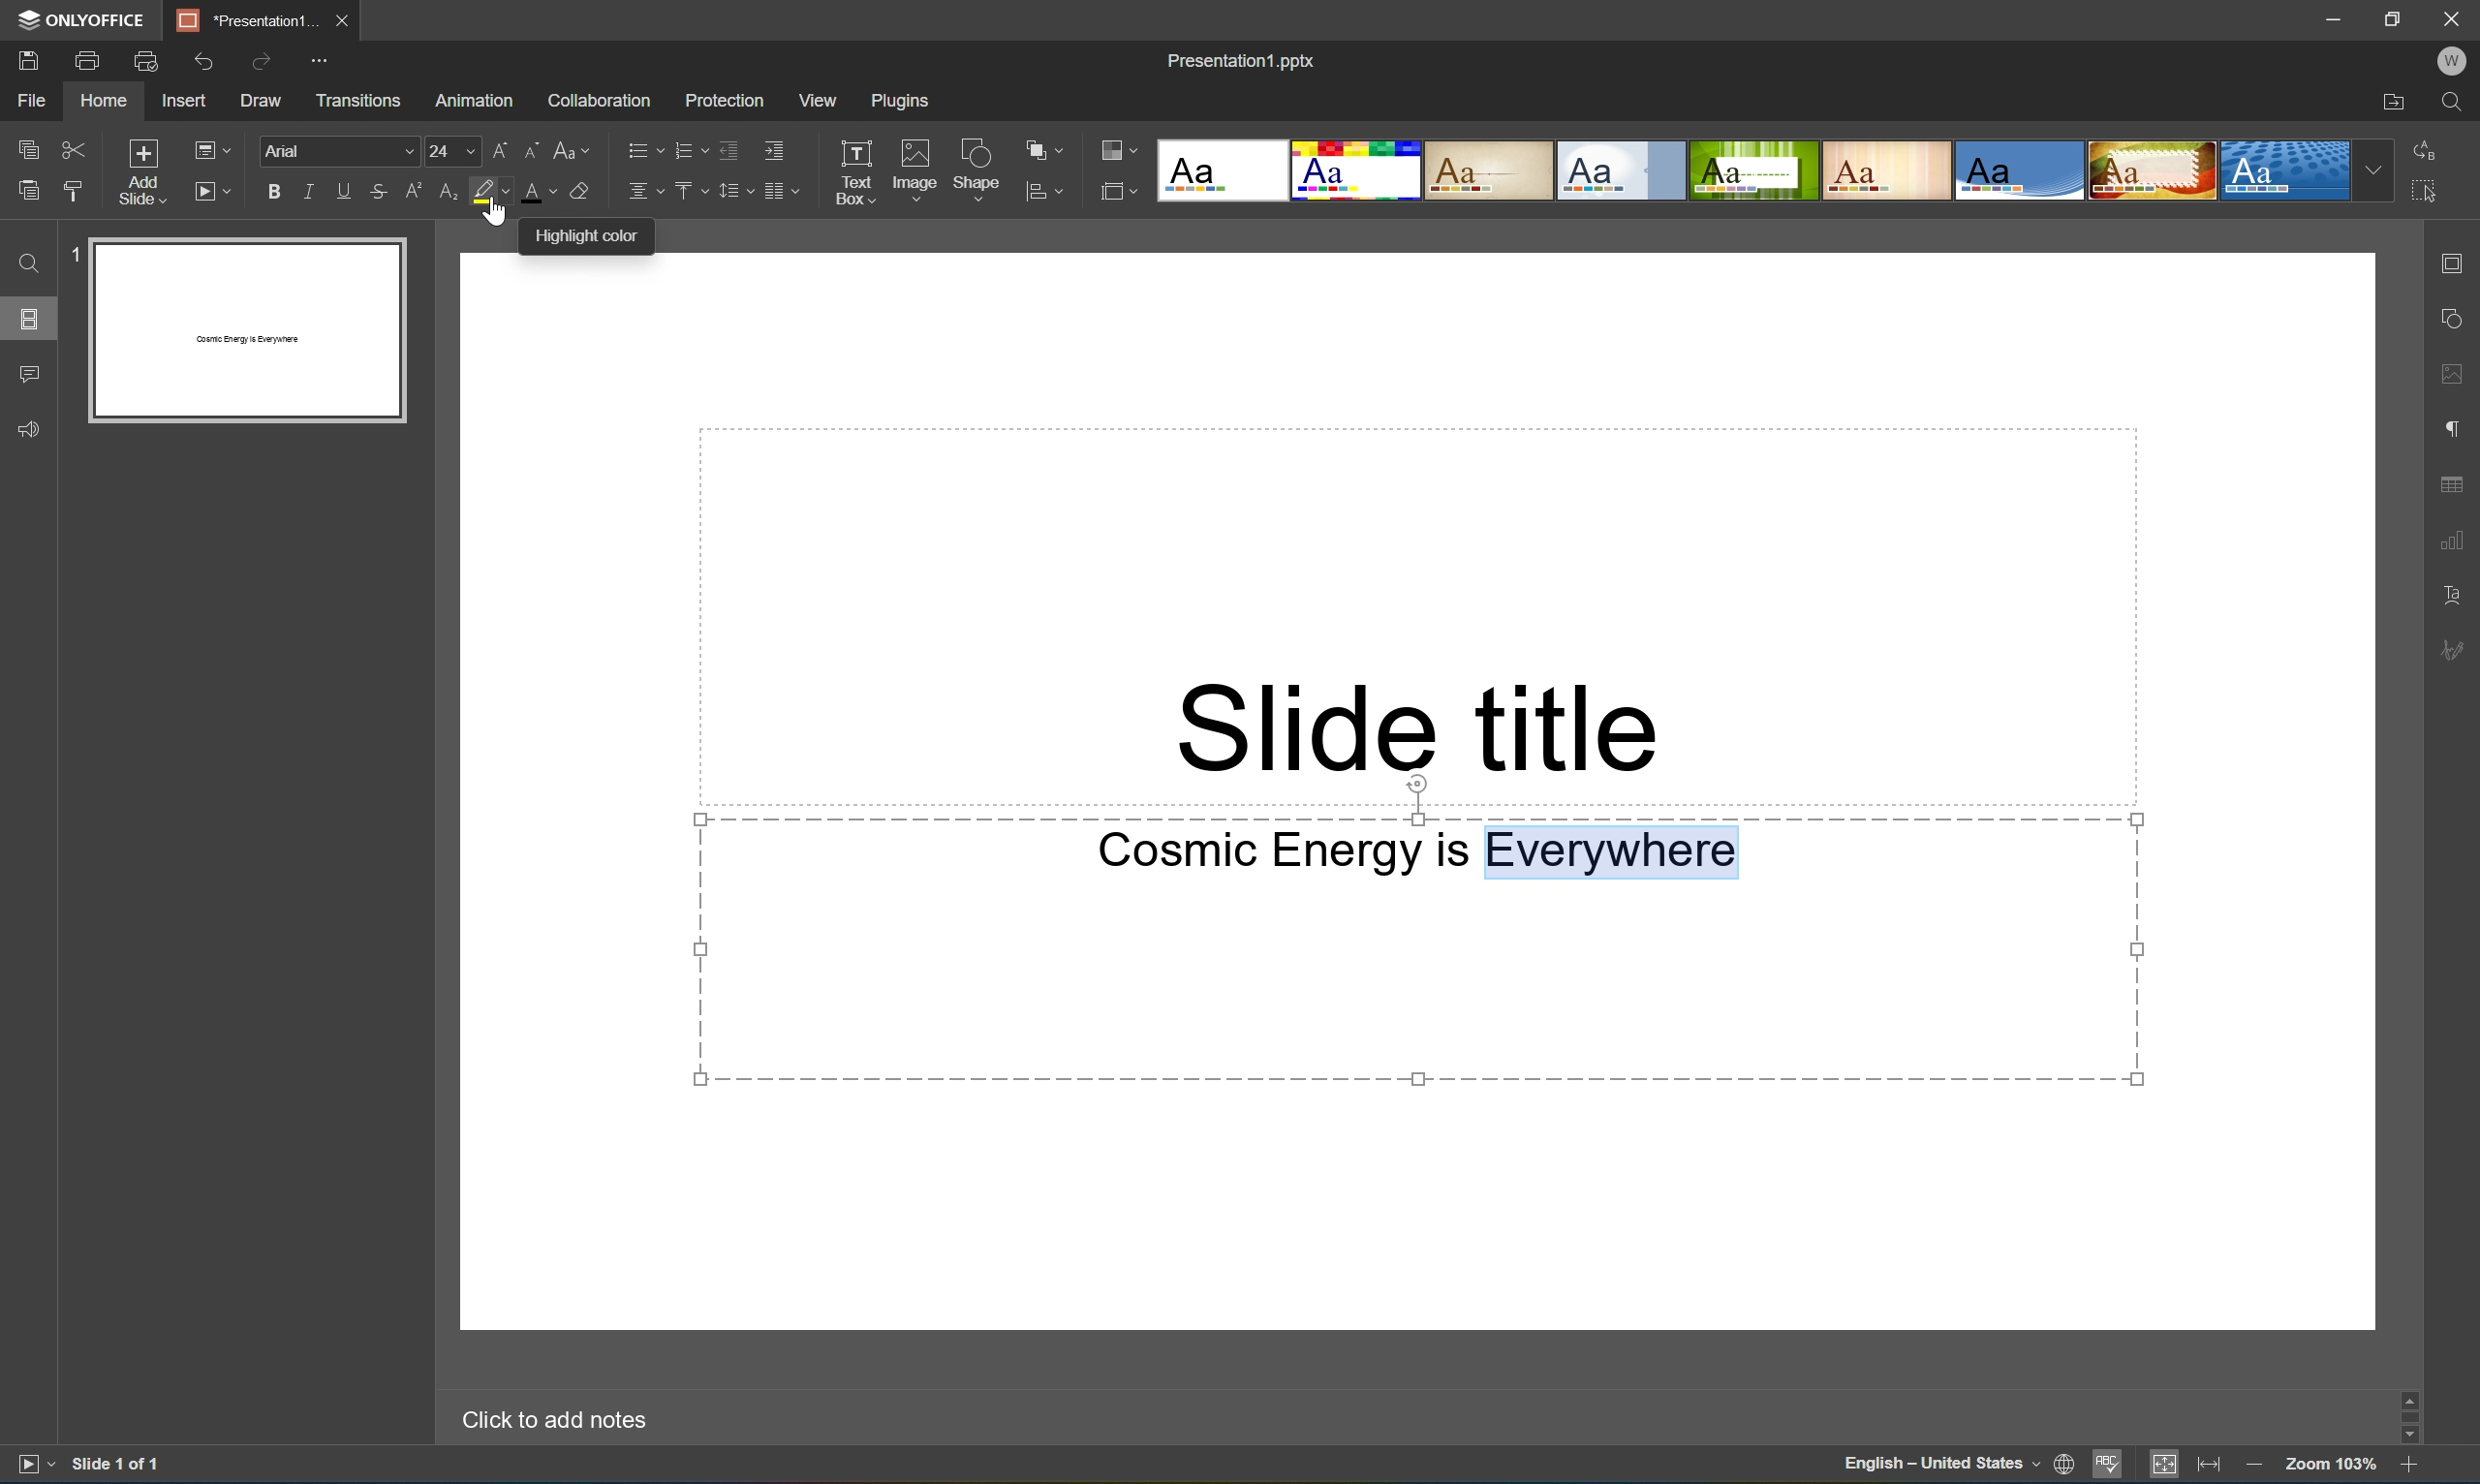  I want to click on Text art settings, so click(2454, 596).